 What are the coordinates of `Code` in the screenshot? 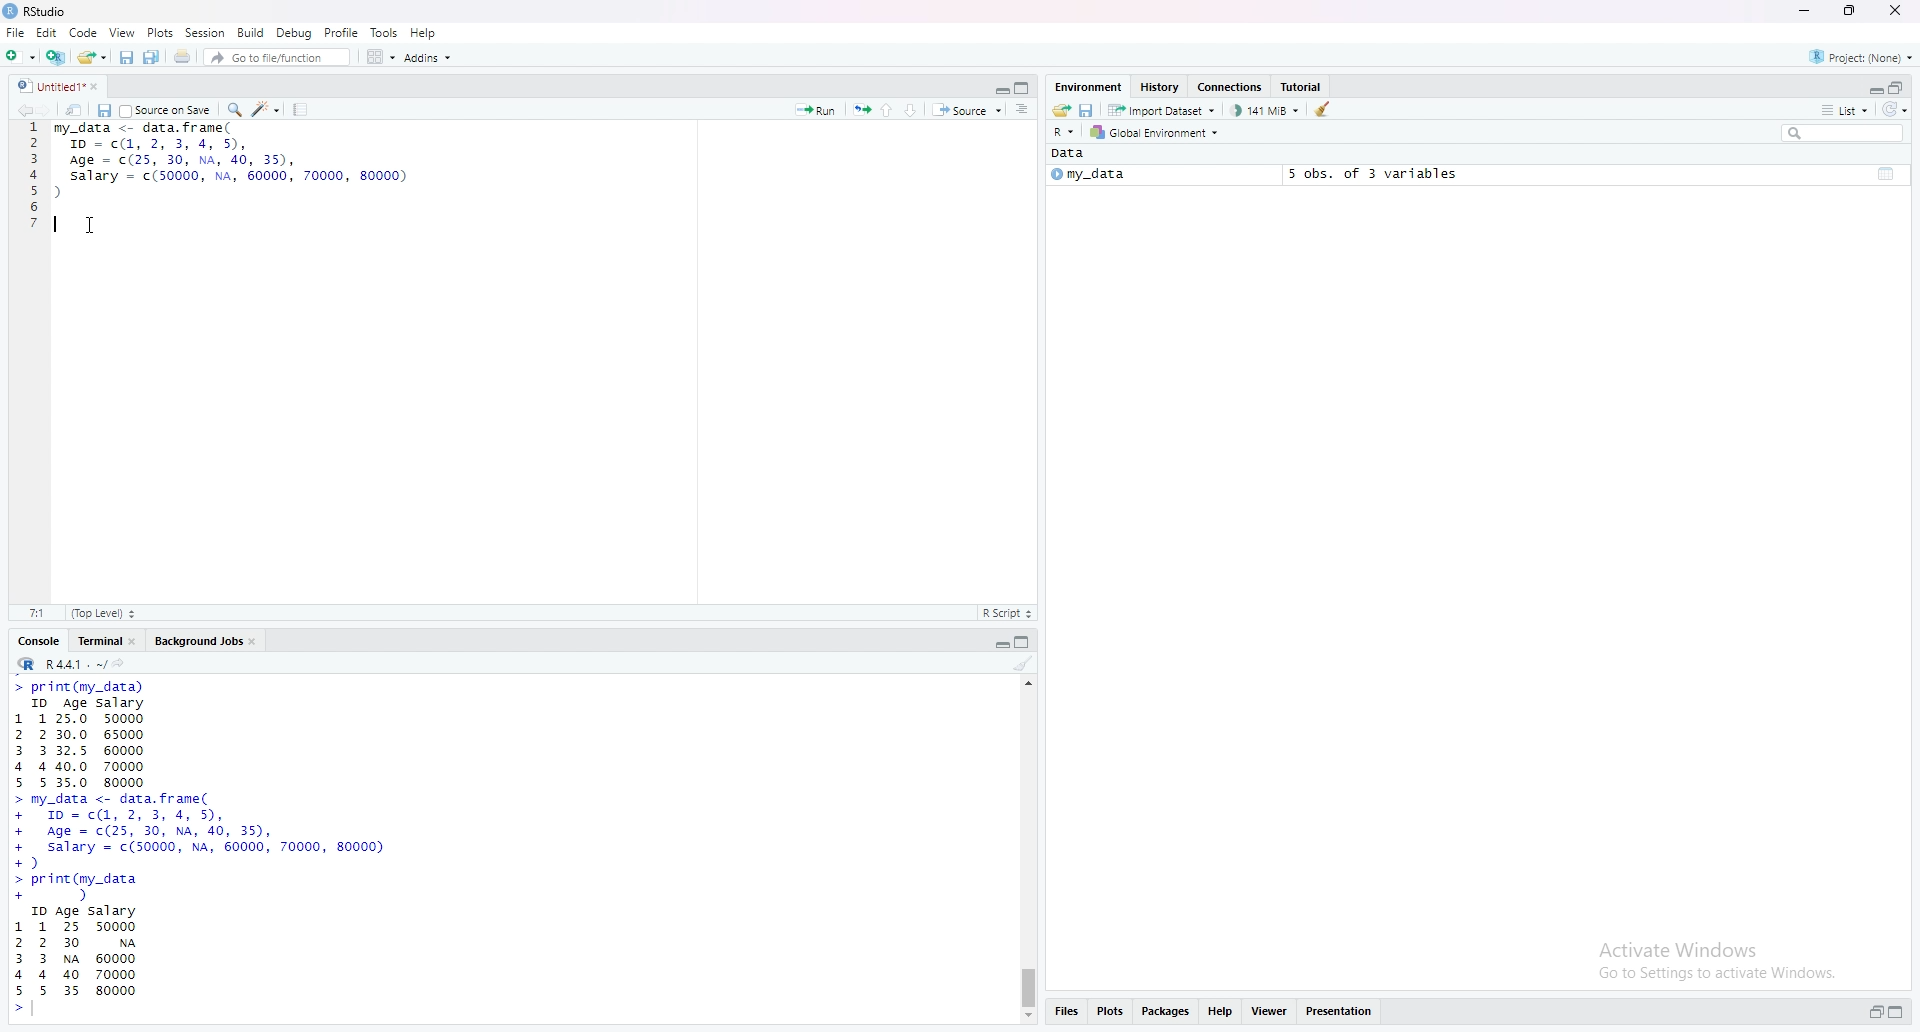 It's located at (85, 33).